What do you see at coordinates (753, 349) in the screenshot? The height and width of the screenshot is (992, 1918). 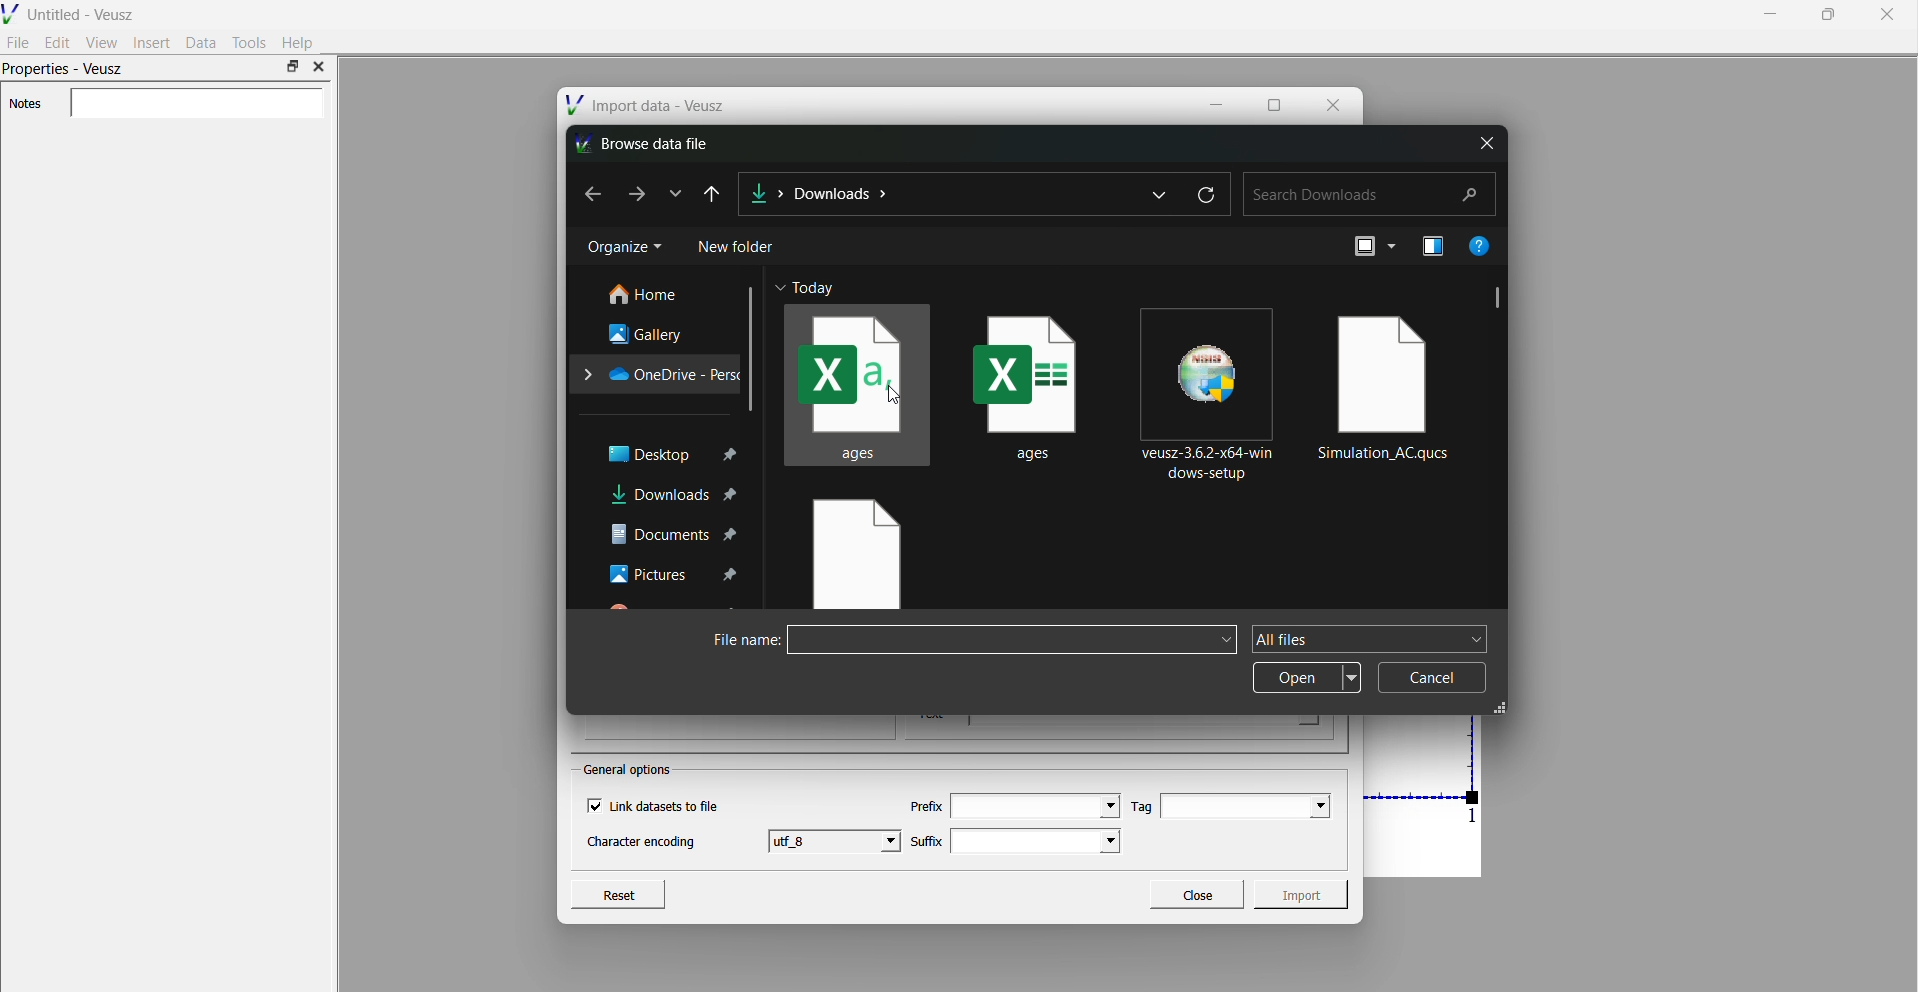 I see `scroll bar` at bounding box center [753, 349].